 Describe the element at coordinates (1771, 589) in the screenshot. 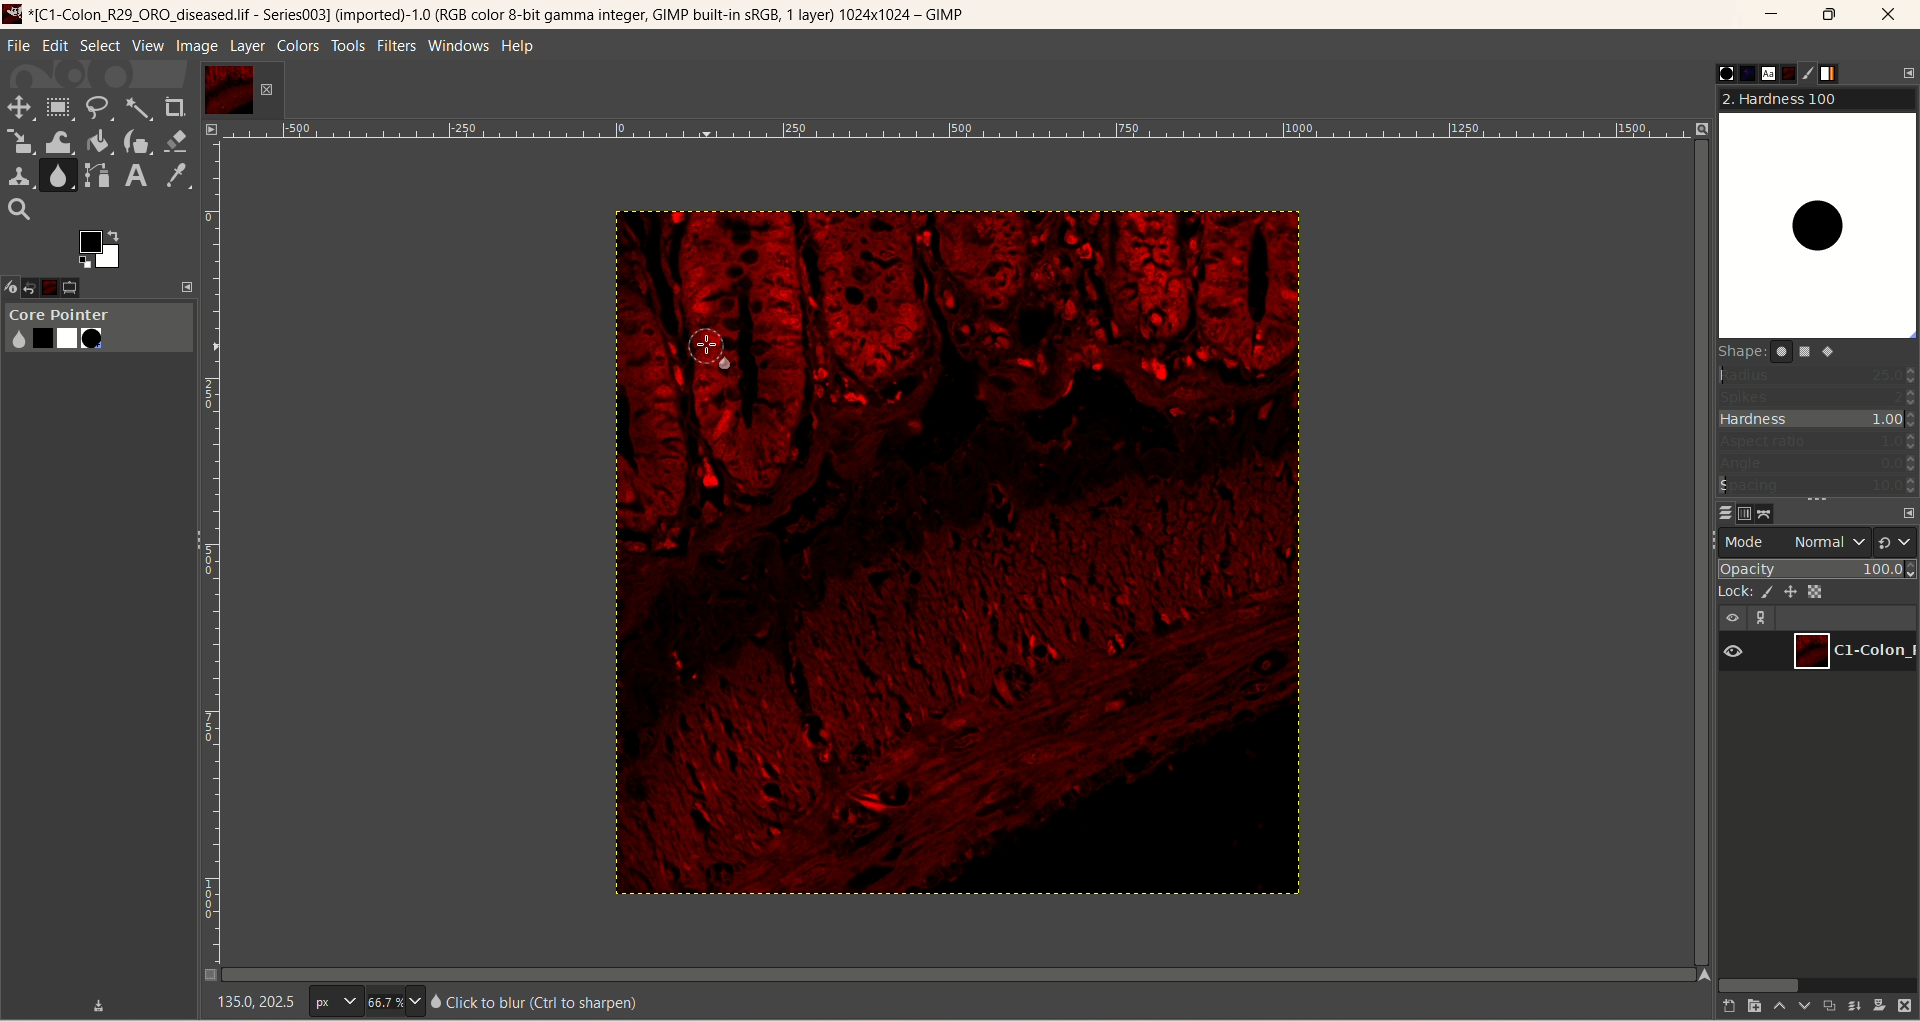

I see `lock pixel` at that location.